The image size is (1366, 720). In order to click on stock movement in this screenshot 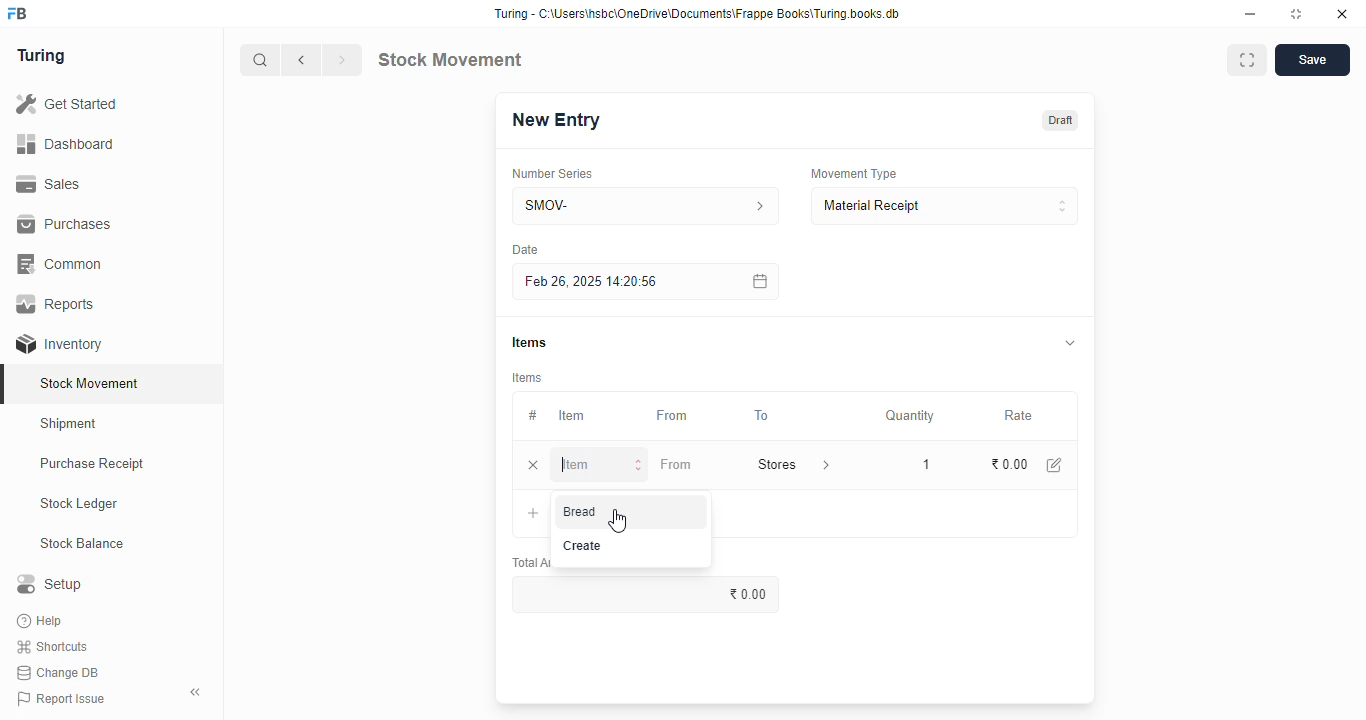, I will do `click(91, 383)`.